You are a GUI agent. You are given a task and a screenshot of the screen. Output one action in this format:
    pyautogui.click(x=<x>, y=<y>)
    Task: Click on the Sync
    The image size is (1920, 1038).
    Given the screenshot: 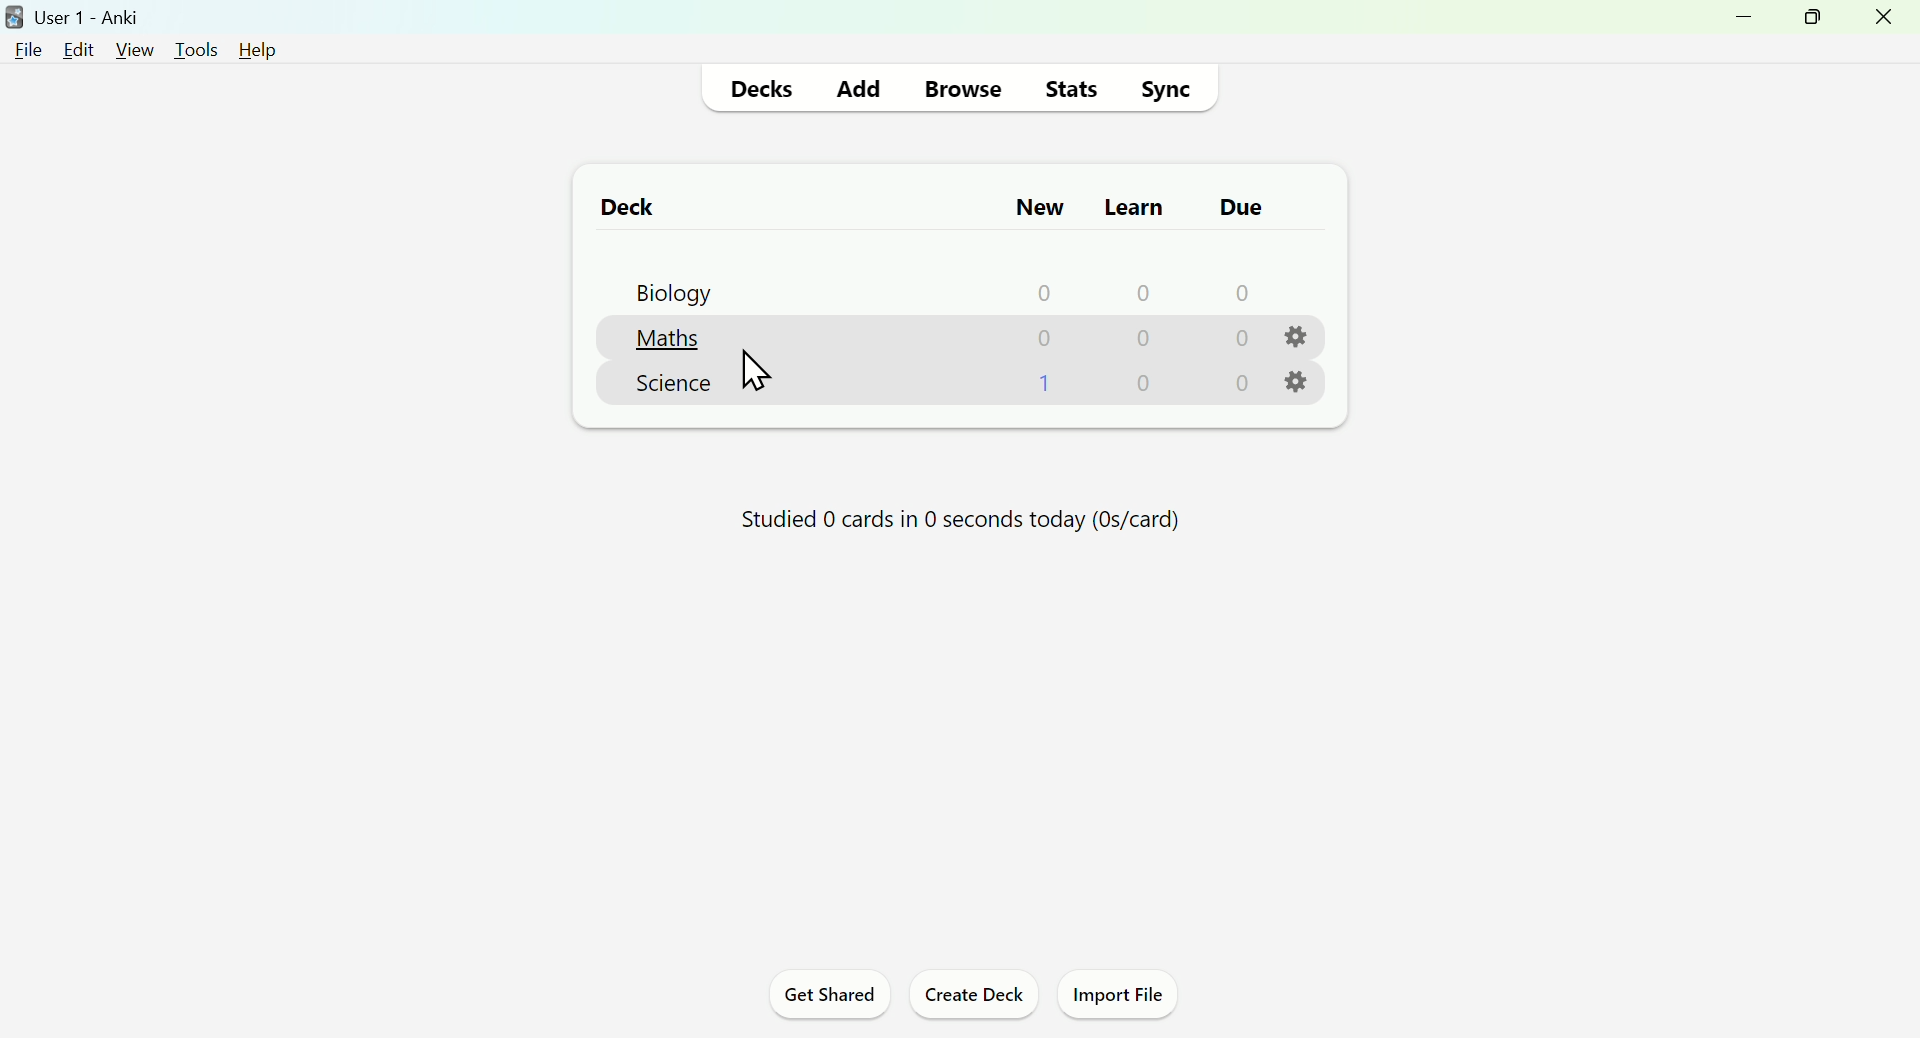 What is the action you would take?
    pyautogui.click(x=1165, y=89)
    